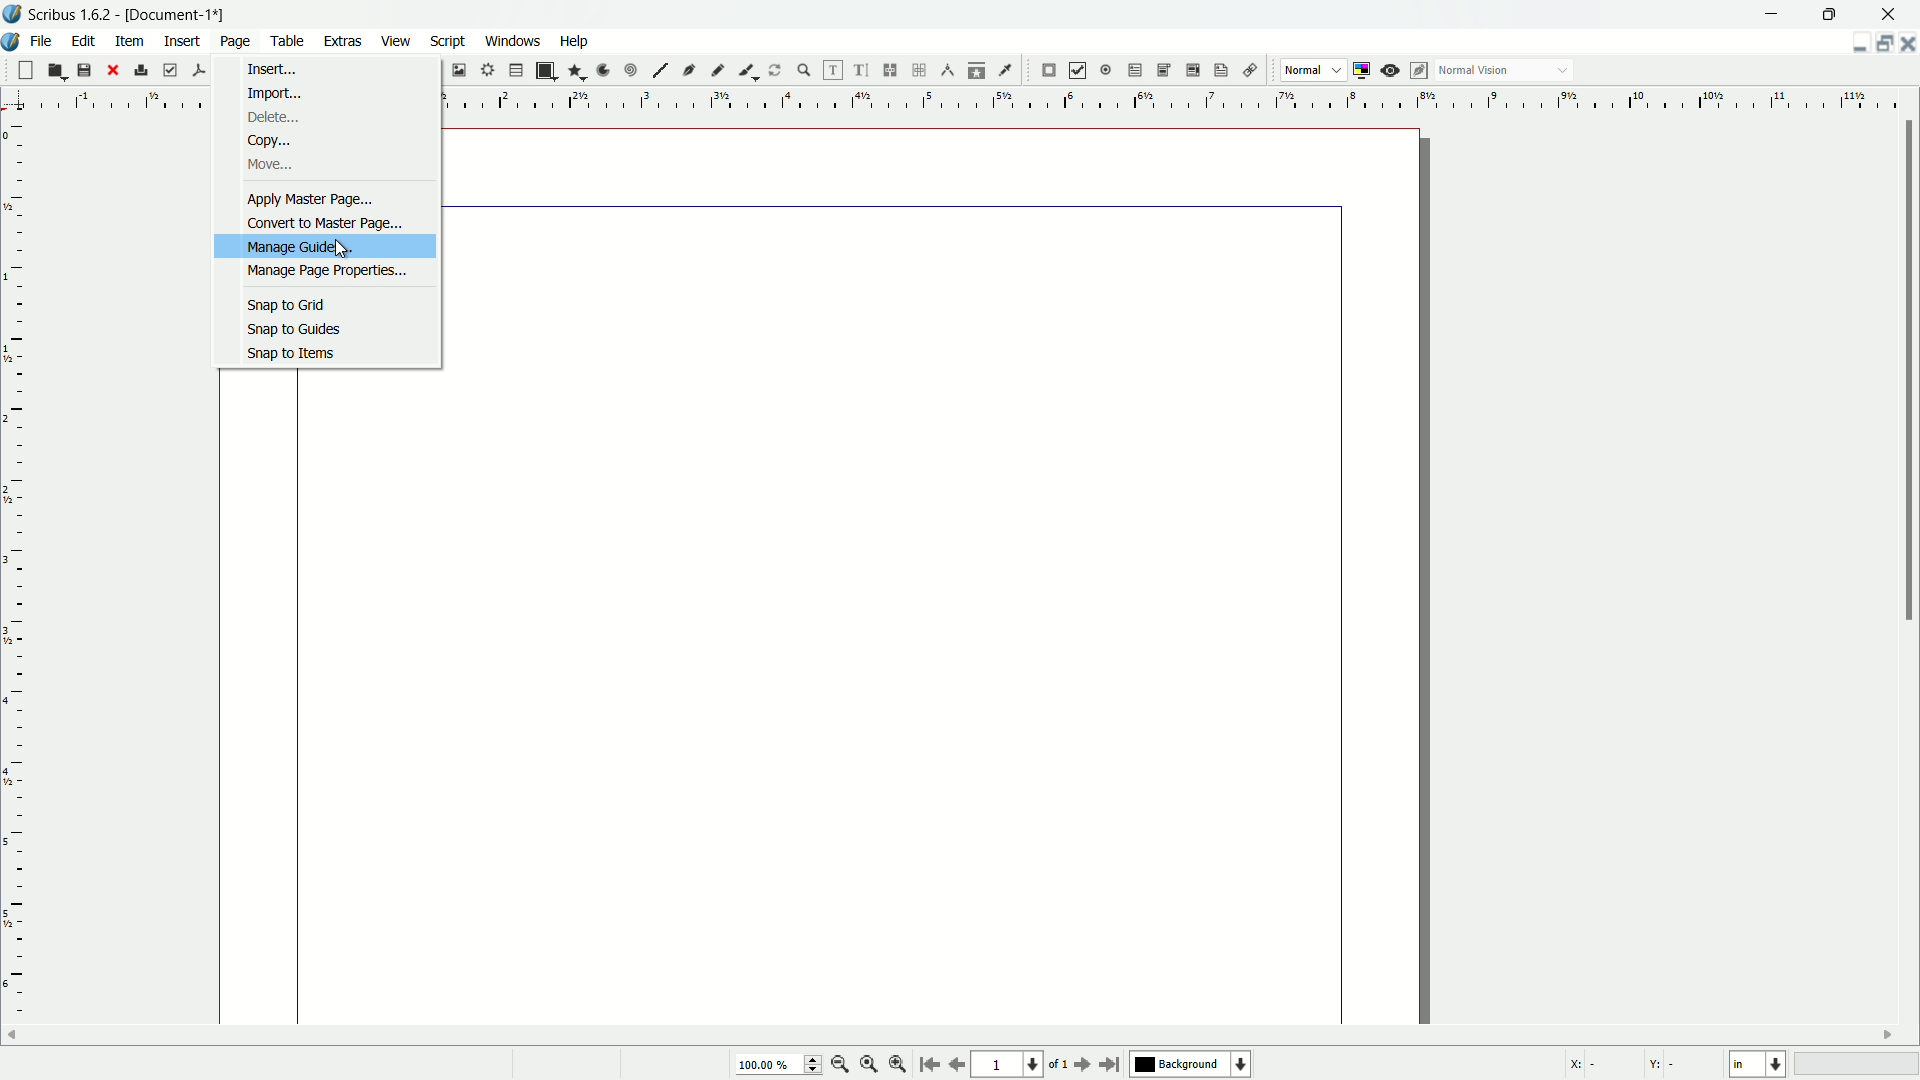 The width and height of the screenshot is (1920, 1080). What do you see at coordinates (12, 14) in the screenshot?
I see `app icon` at bounding box center [12, 14].